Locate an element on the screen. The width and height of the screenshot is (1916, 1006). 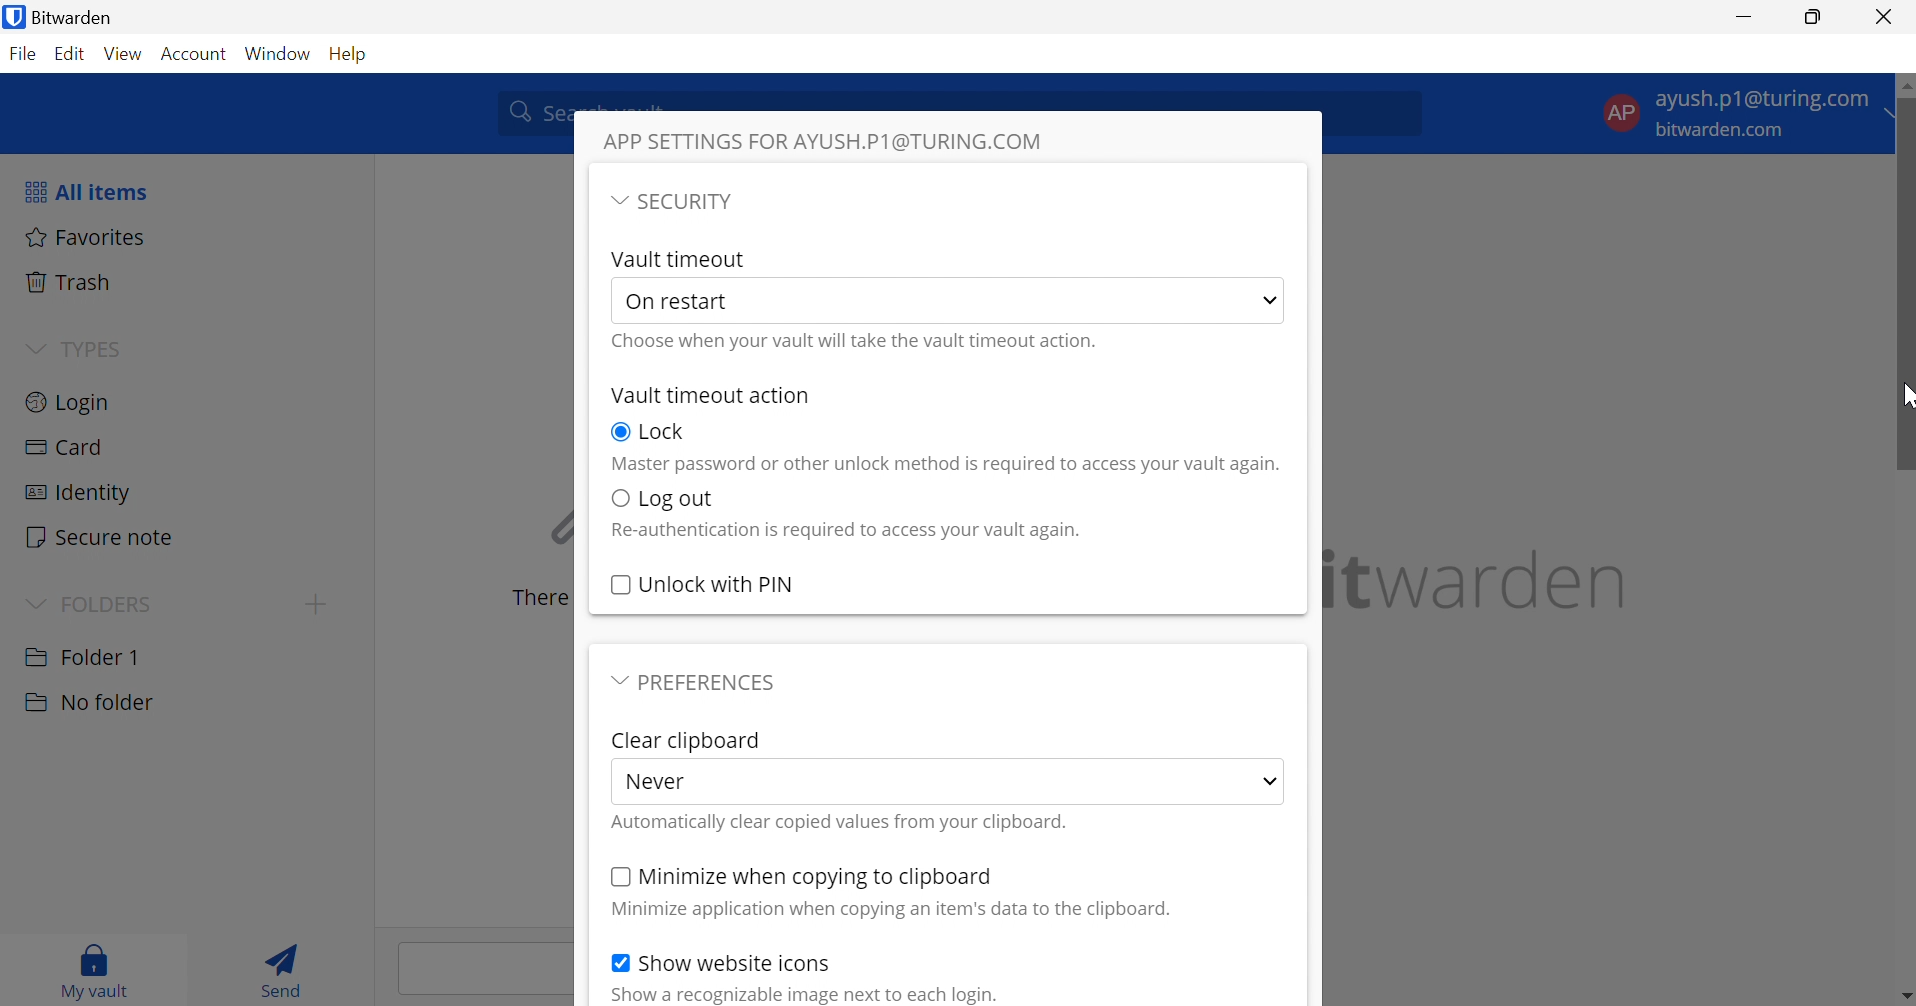
Identity is located at coordinates (76, 493).